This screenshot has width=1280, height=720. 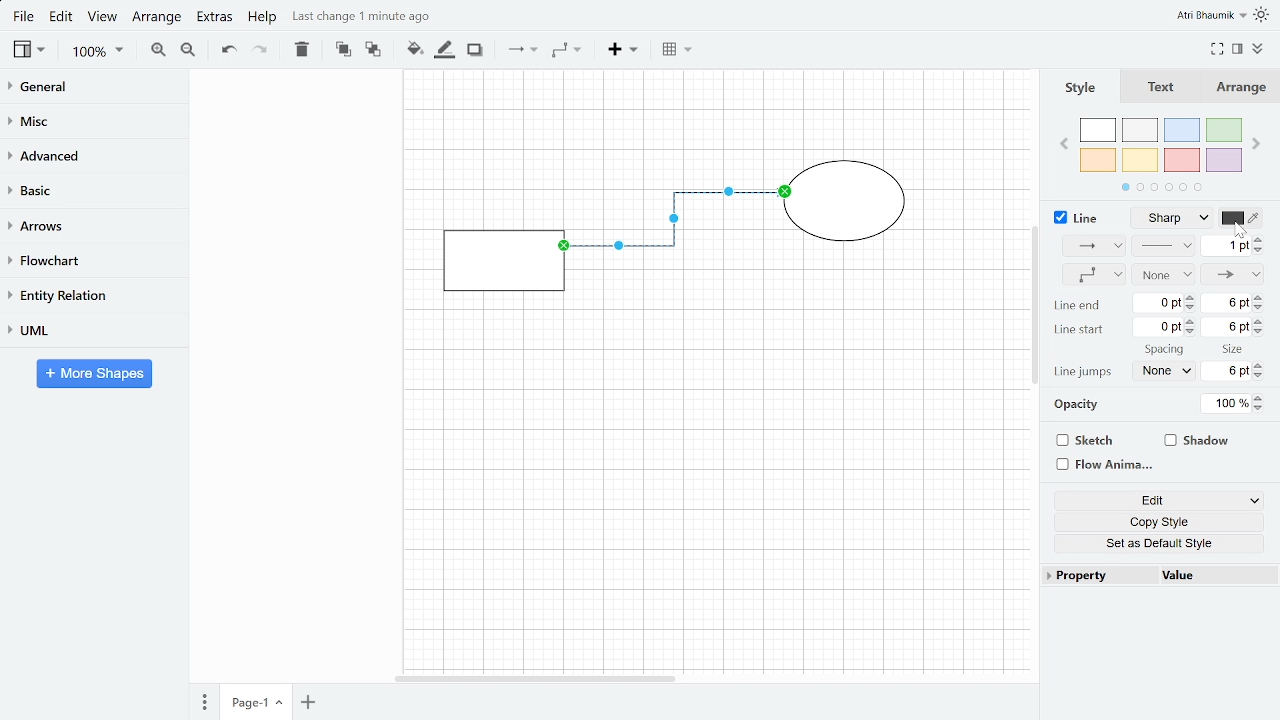 I want to click on Waypoints, so click(x=566, y=51).